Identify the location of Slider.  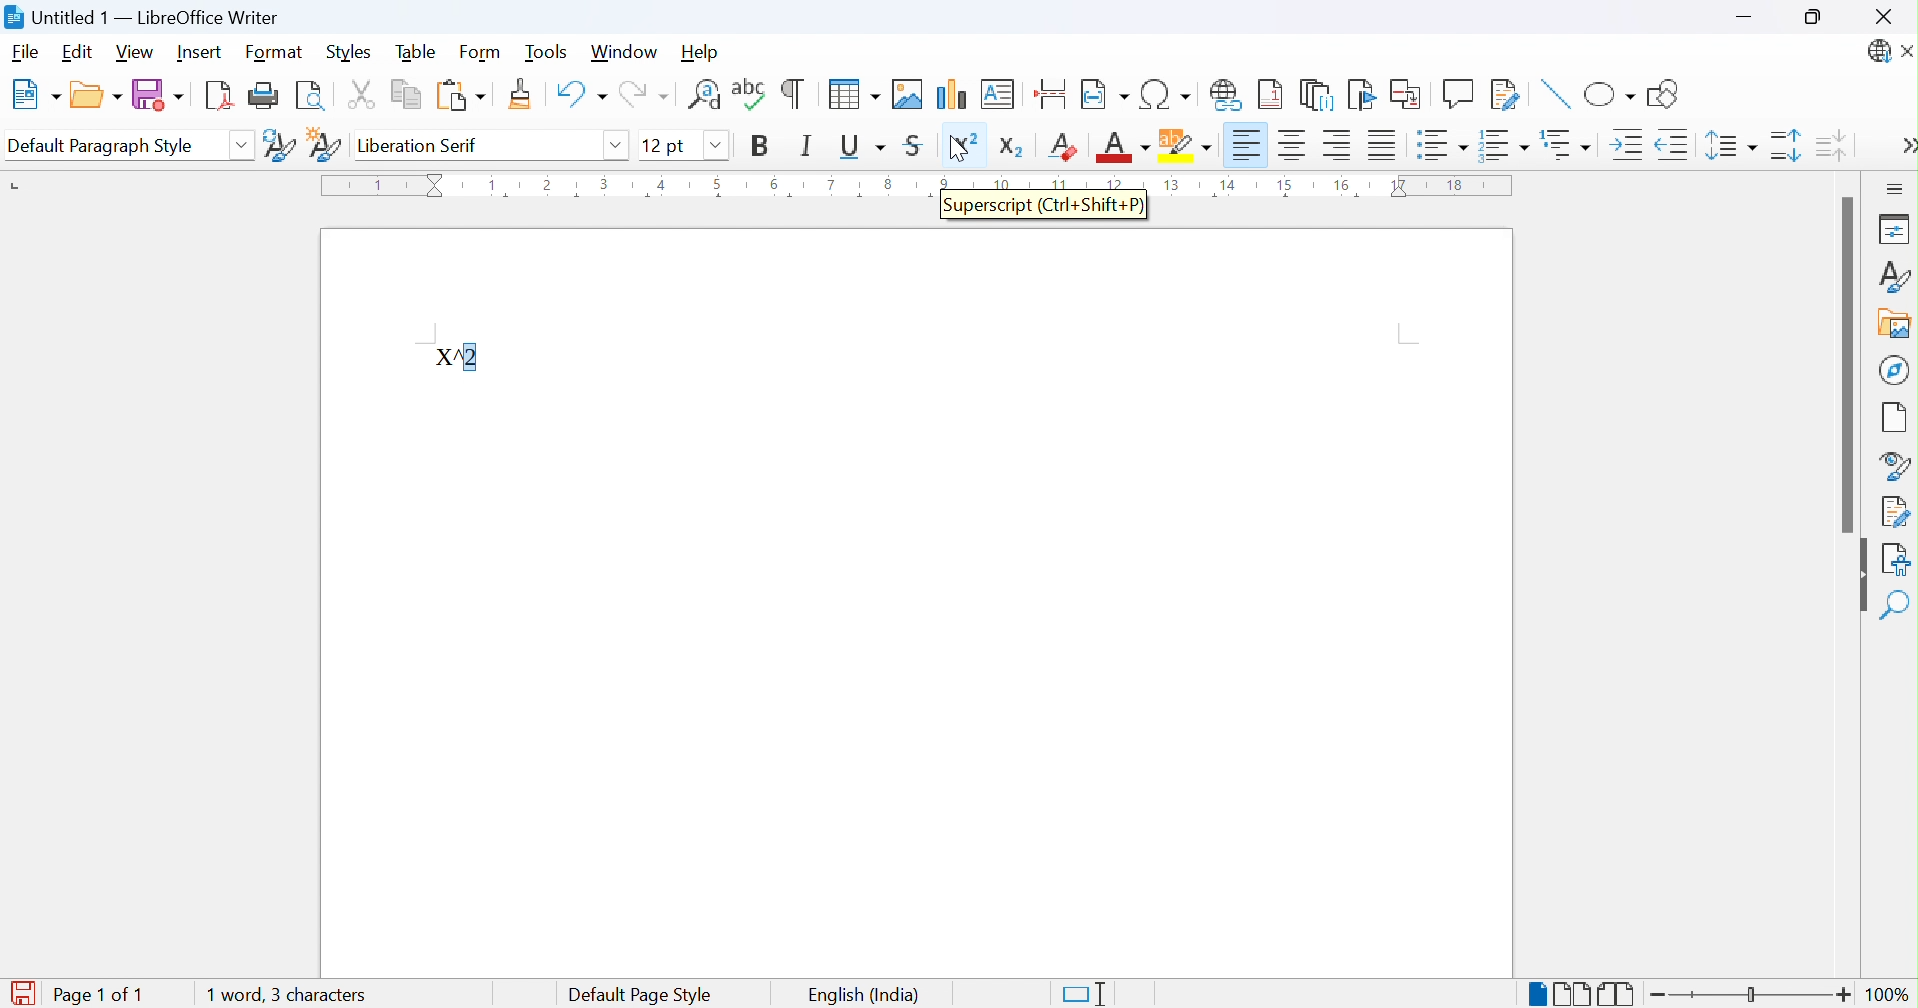
(1749, 994).